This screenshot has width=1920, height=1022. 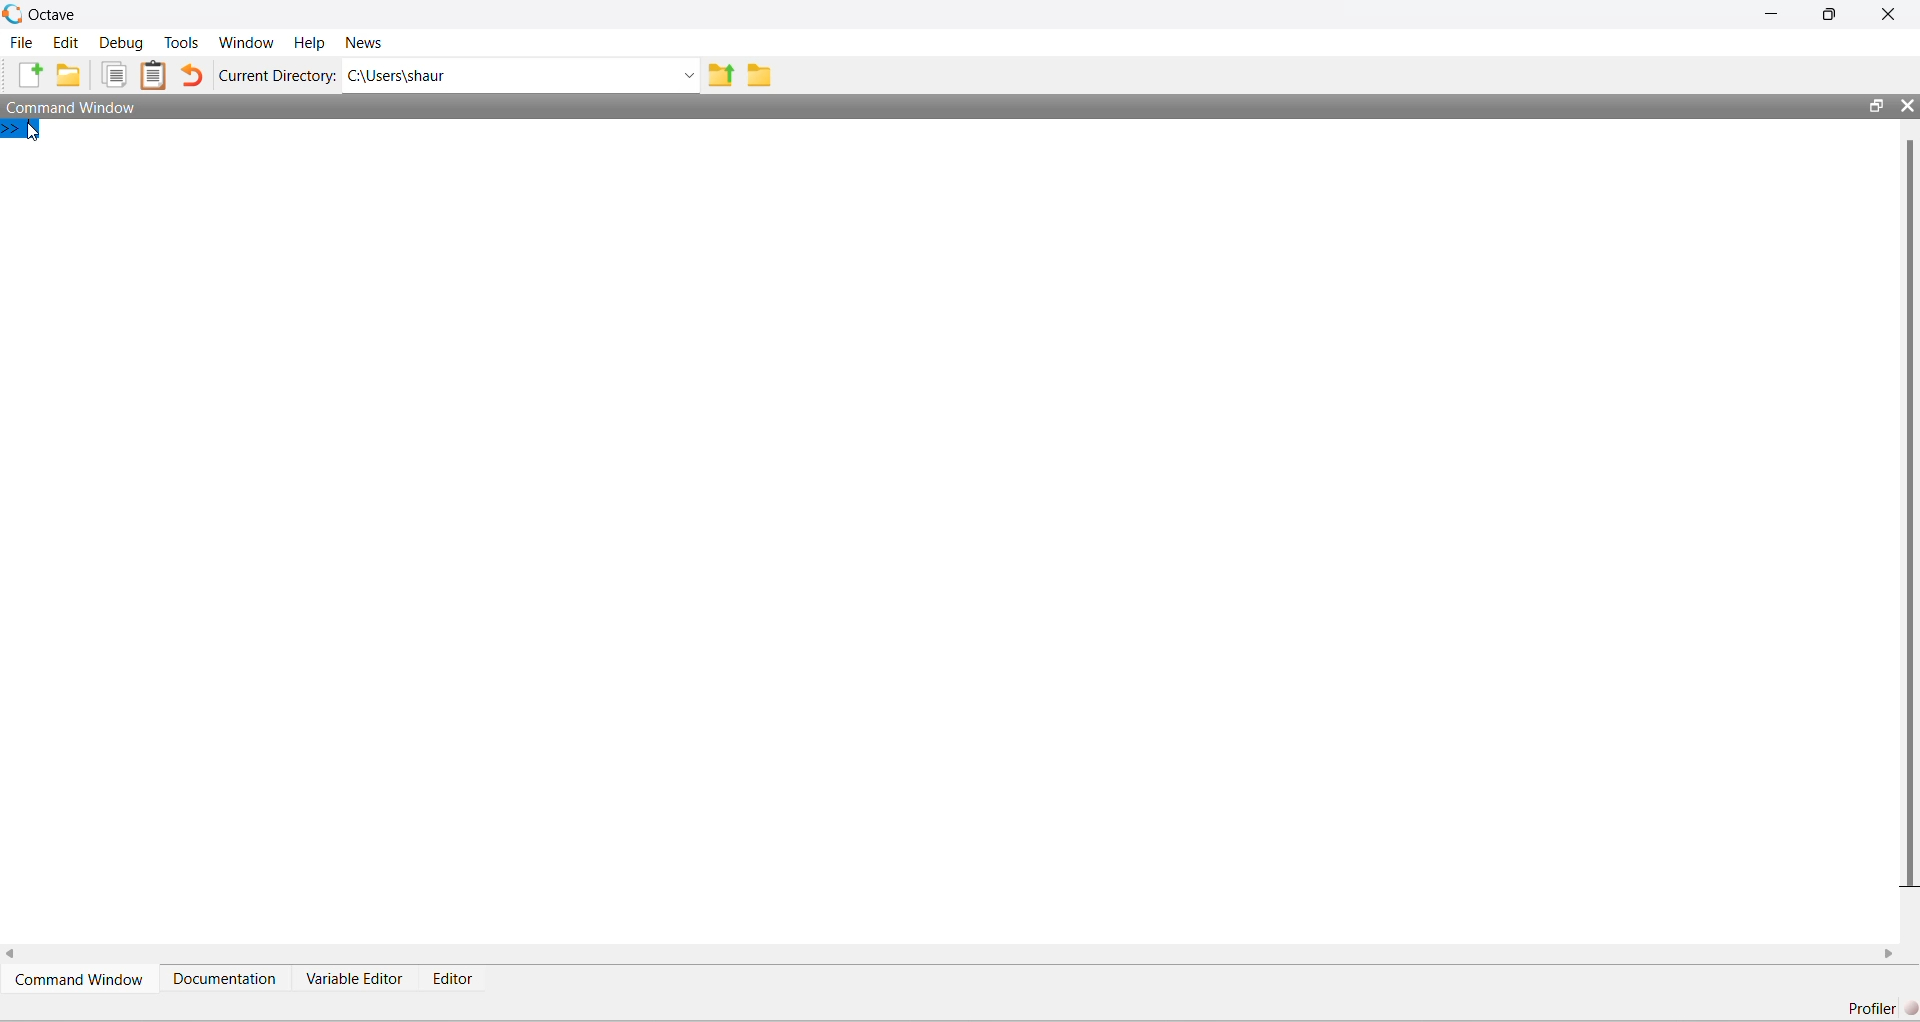 I want to click on maximize, so click(x=1875, y=106).